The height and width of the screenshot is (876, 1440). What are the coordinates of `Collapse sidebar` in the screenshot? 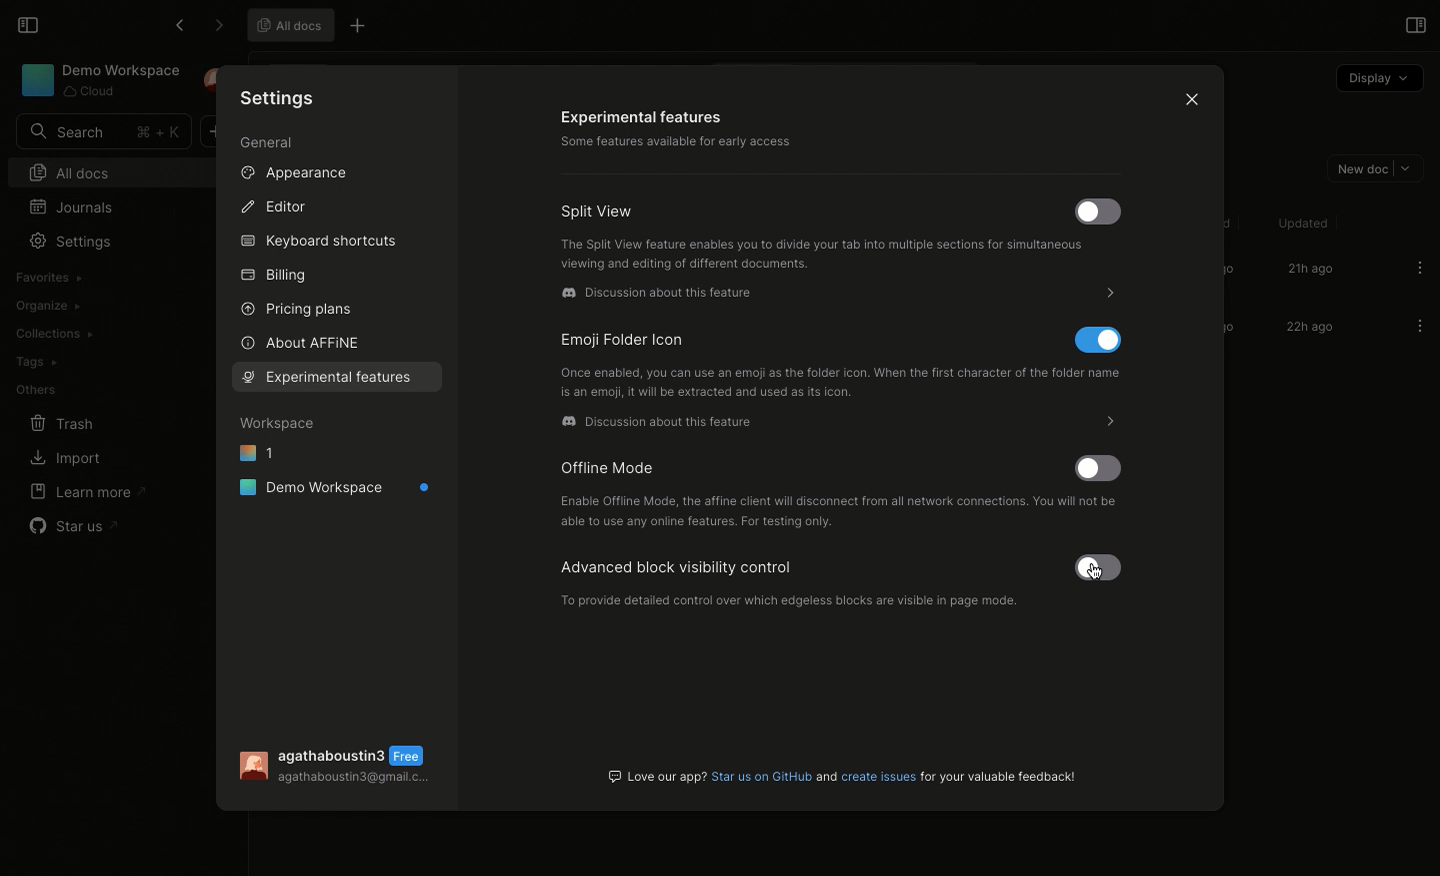 It's located at (26, 23).